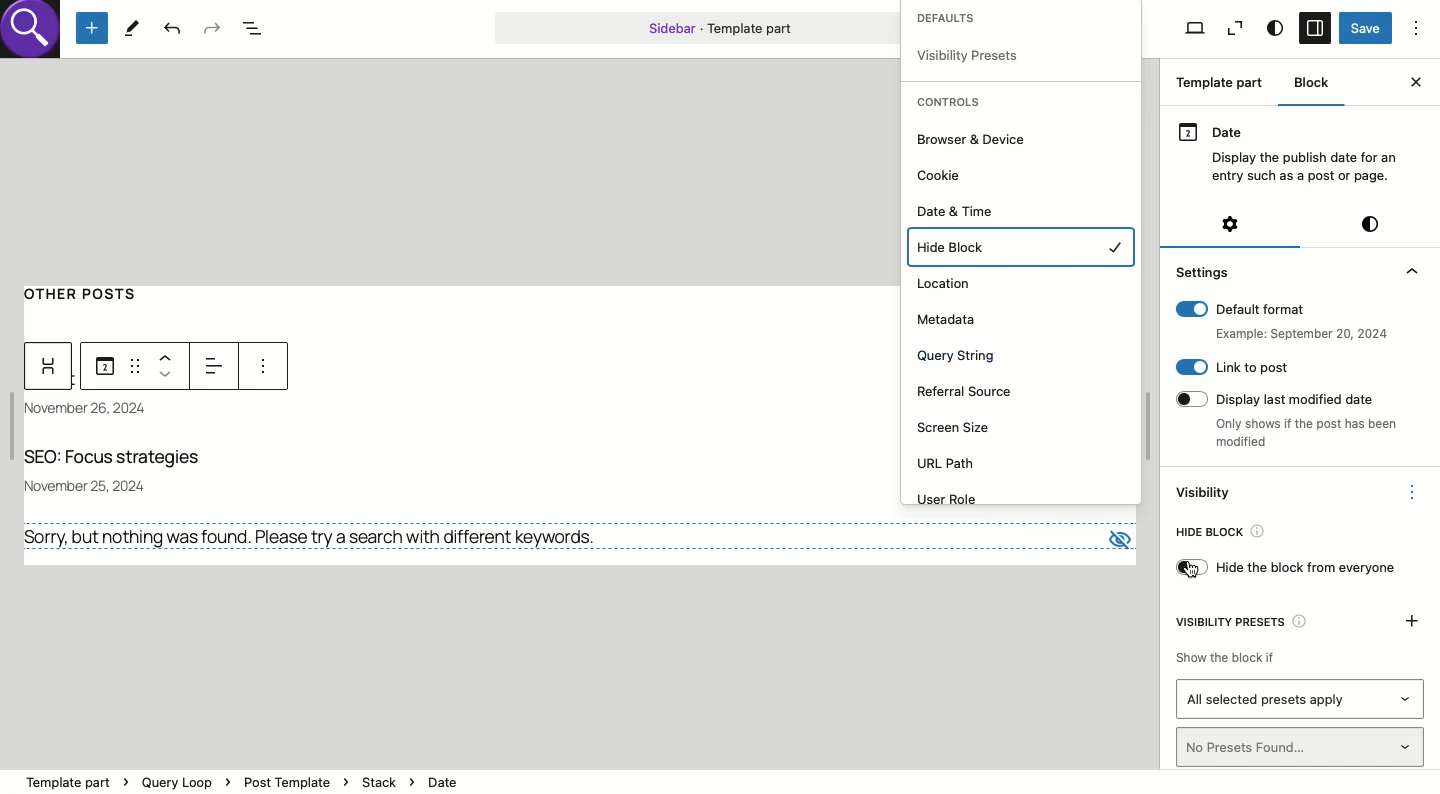  I want to click on Add new block, so click(92, 29).